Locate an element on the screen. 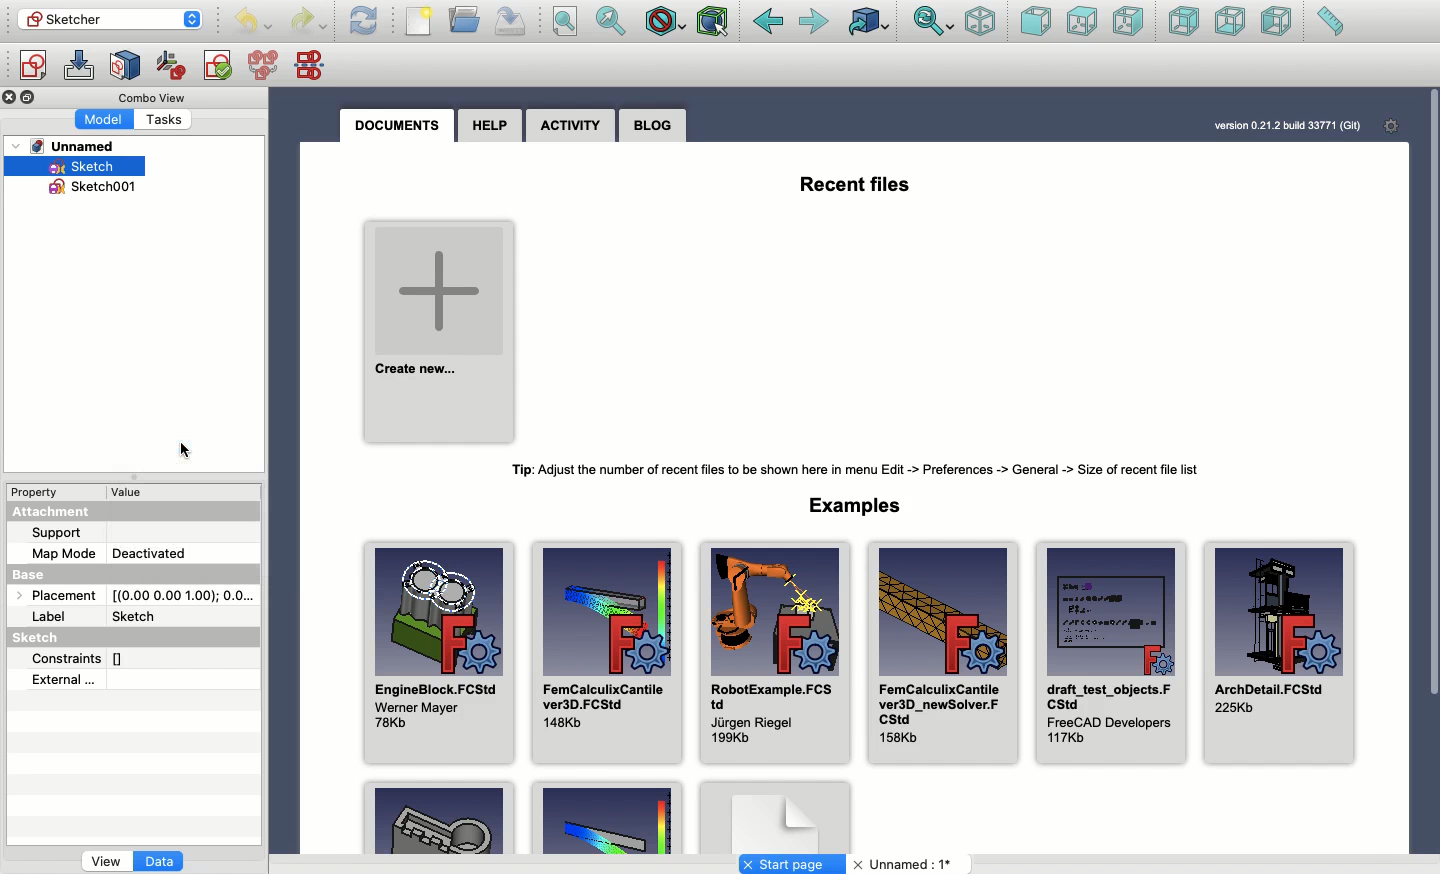 This screenshot has height=874, width=1440. Go to linked object is located at coordinates (870, 21).